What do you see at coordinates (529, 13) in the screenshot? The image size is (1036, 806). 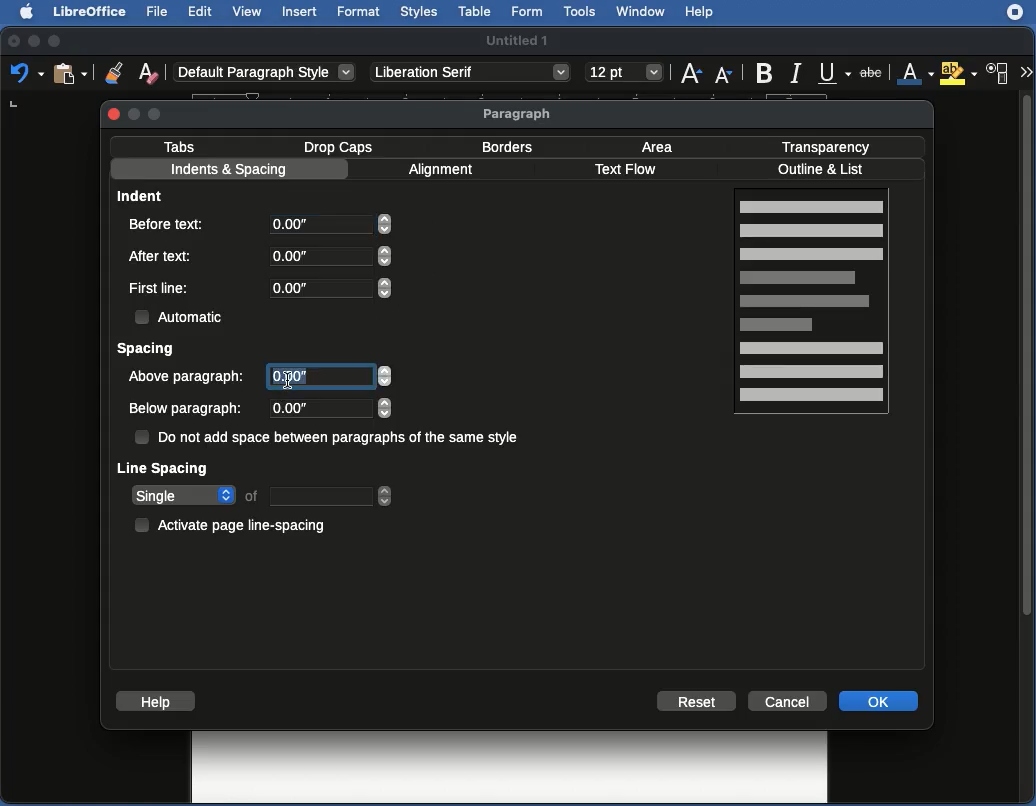 I see `Form` at bounding box center [529, 13].